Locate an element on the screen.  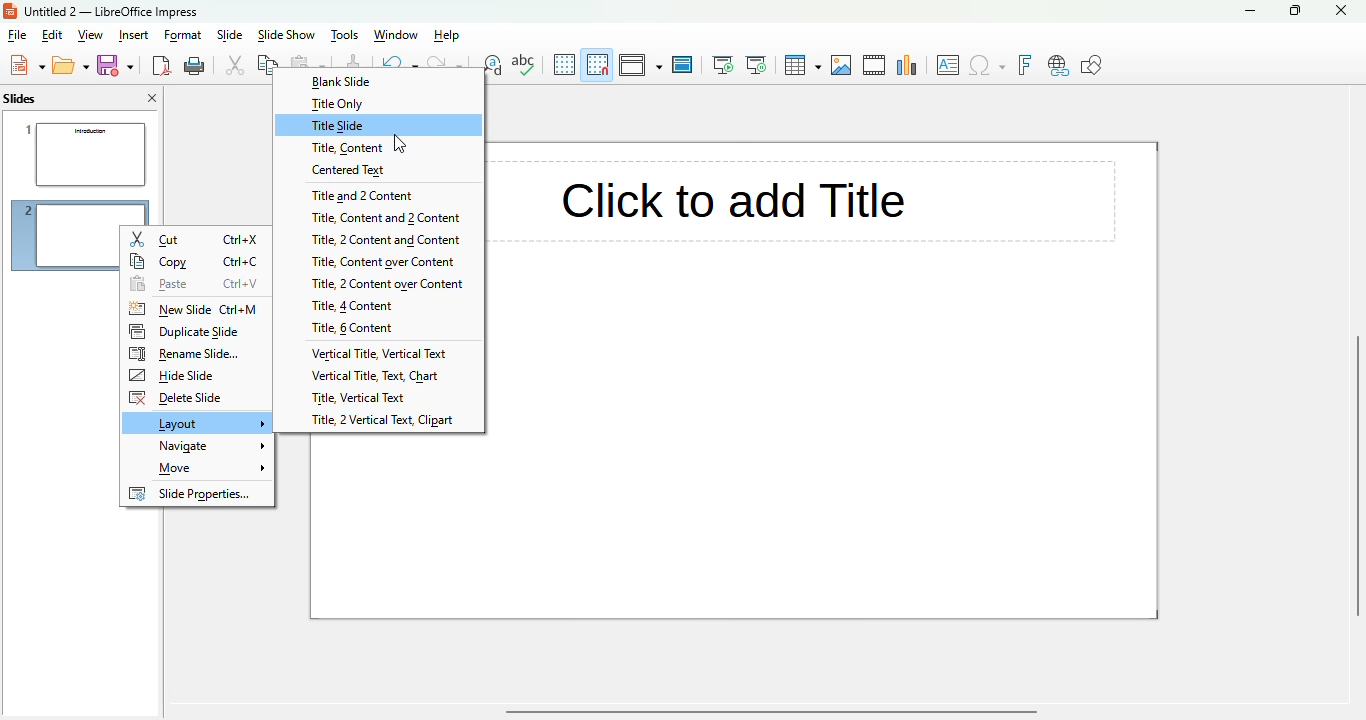
insert audio or video is located at coordinates (875, 65).